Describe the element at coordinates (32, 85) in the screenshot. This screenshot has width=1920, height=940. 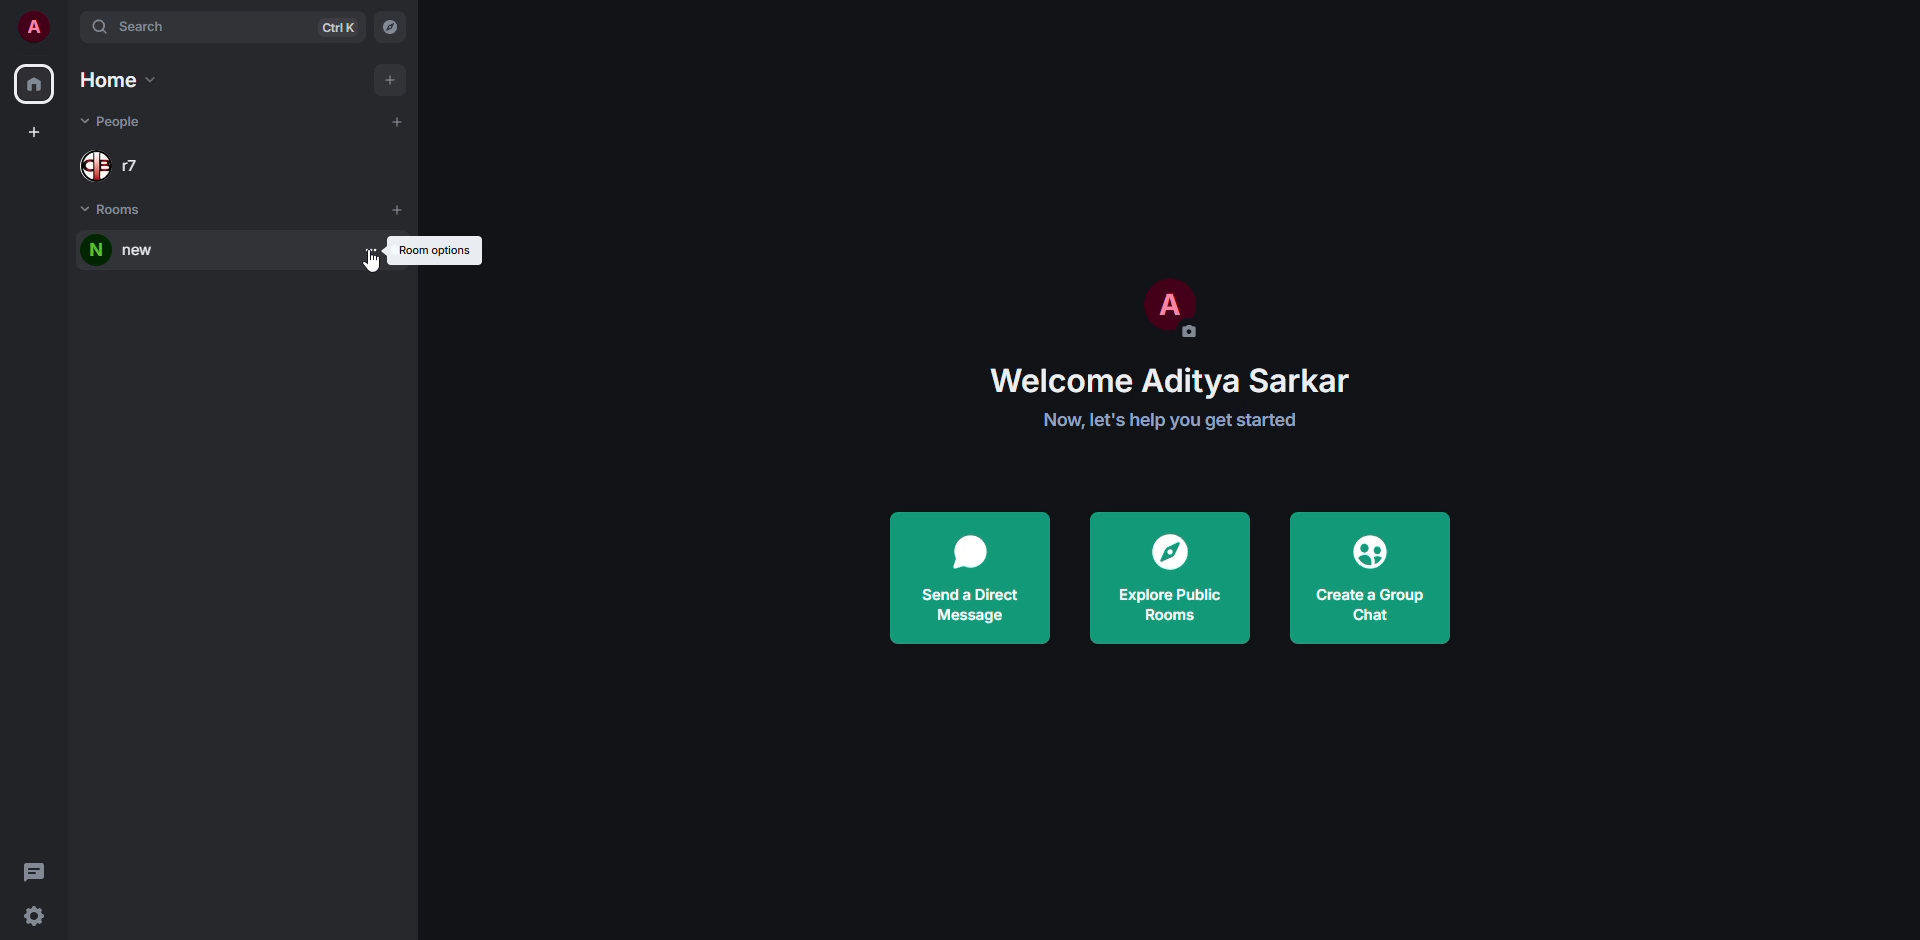
I see `home` at that location.